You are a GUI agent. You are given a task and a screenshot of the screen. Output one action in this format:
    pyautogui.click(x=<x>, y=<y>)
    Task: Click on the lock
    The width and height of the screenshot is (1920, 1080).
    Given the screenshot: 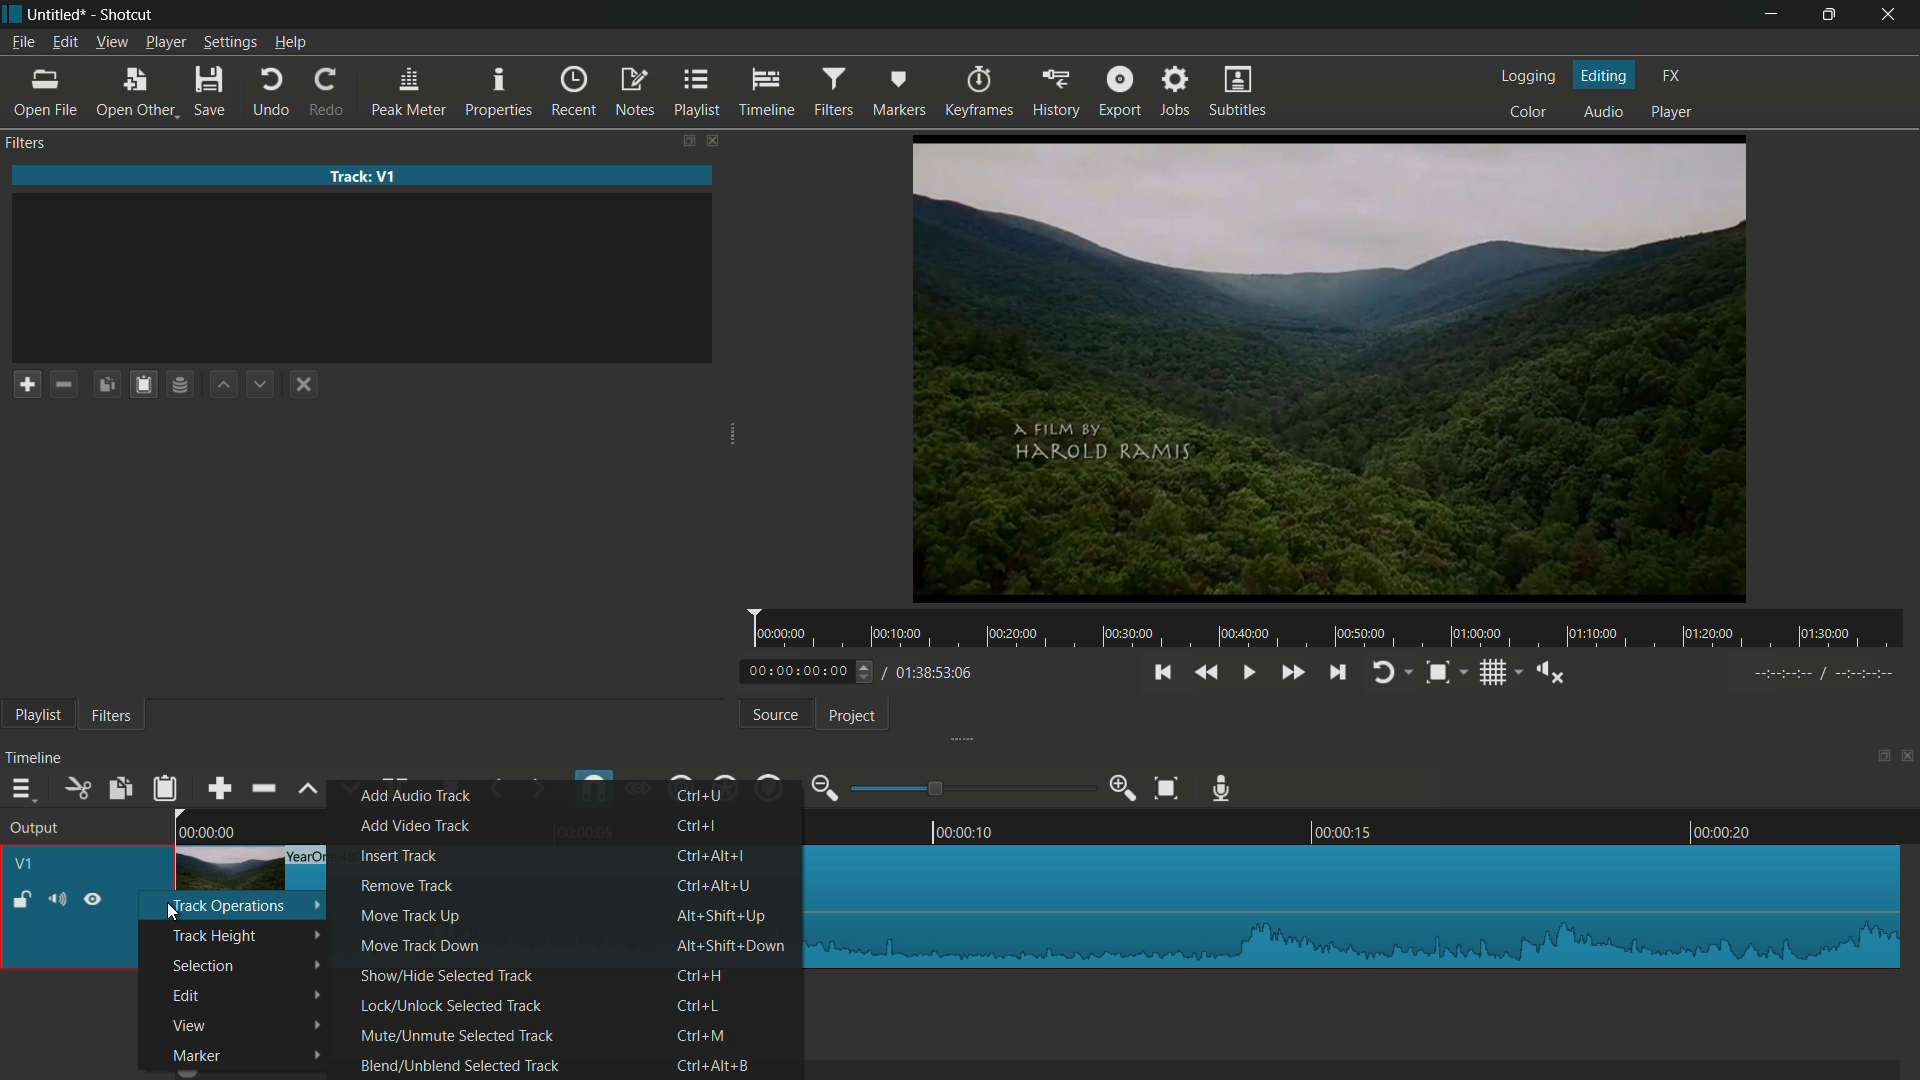 What is the action you would take?
    pyautogui.click(x=22, y=898)
    